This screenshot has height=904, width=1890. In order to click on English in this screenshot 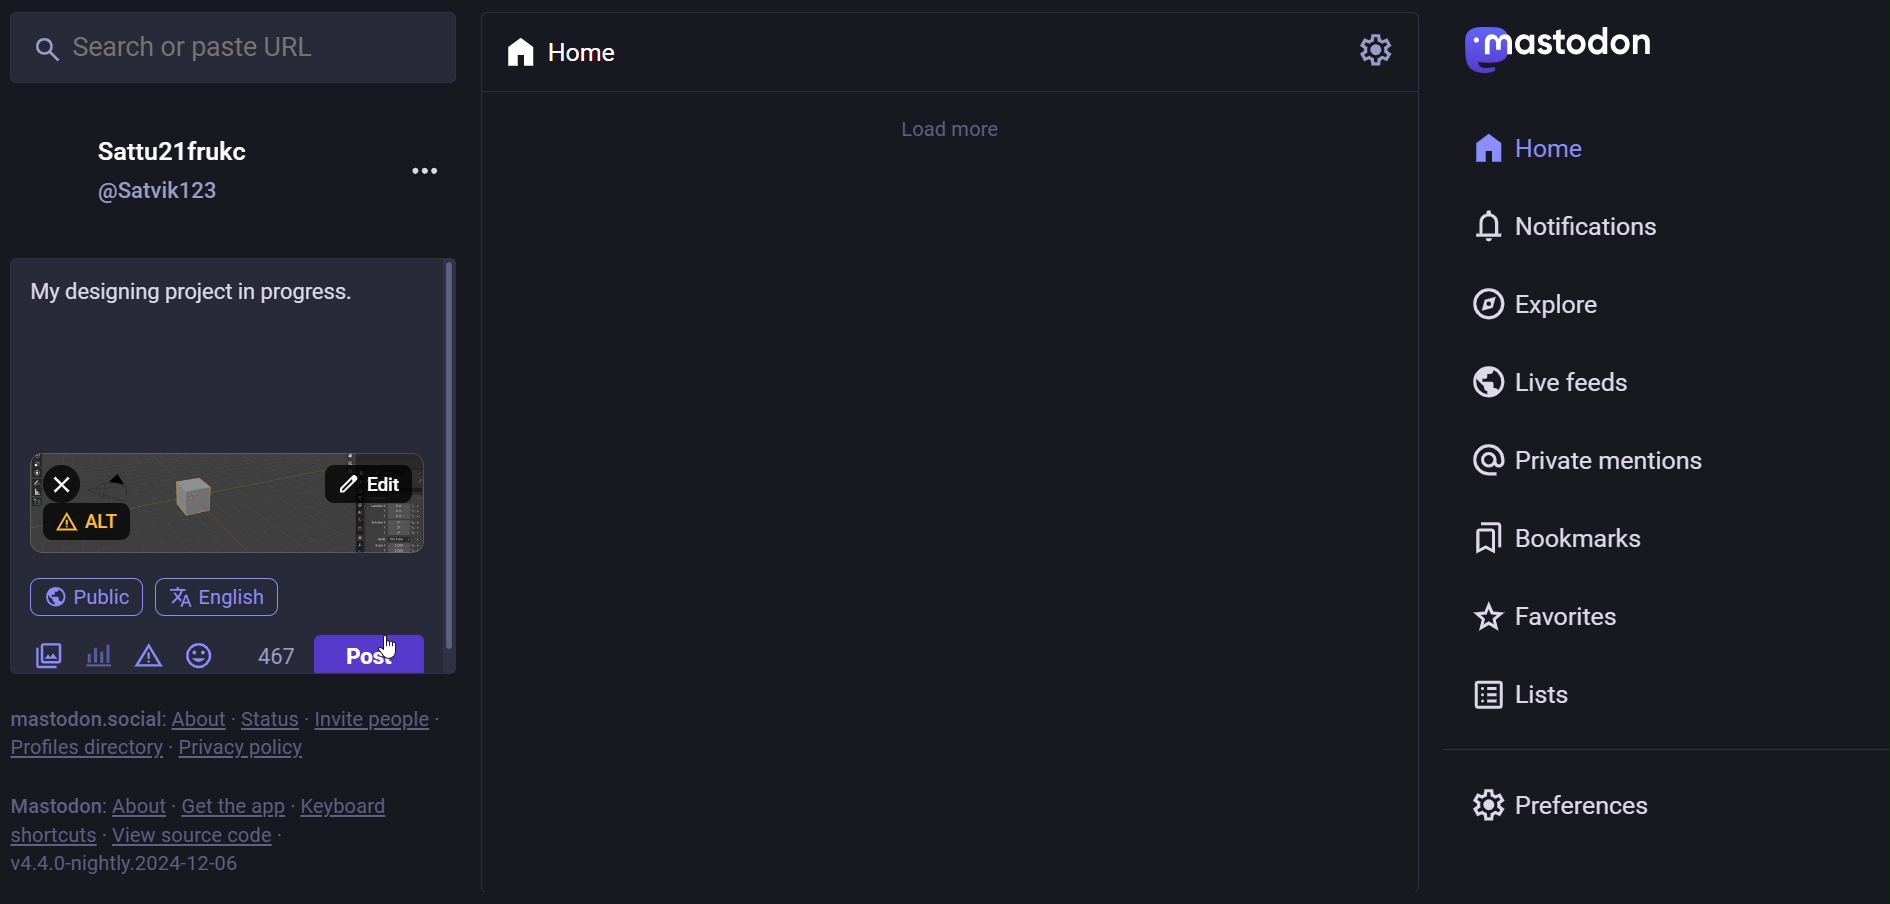, I will do `click(218, 596)`.